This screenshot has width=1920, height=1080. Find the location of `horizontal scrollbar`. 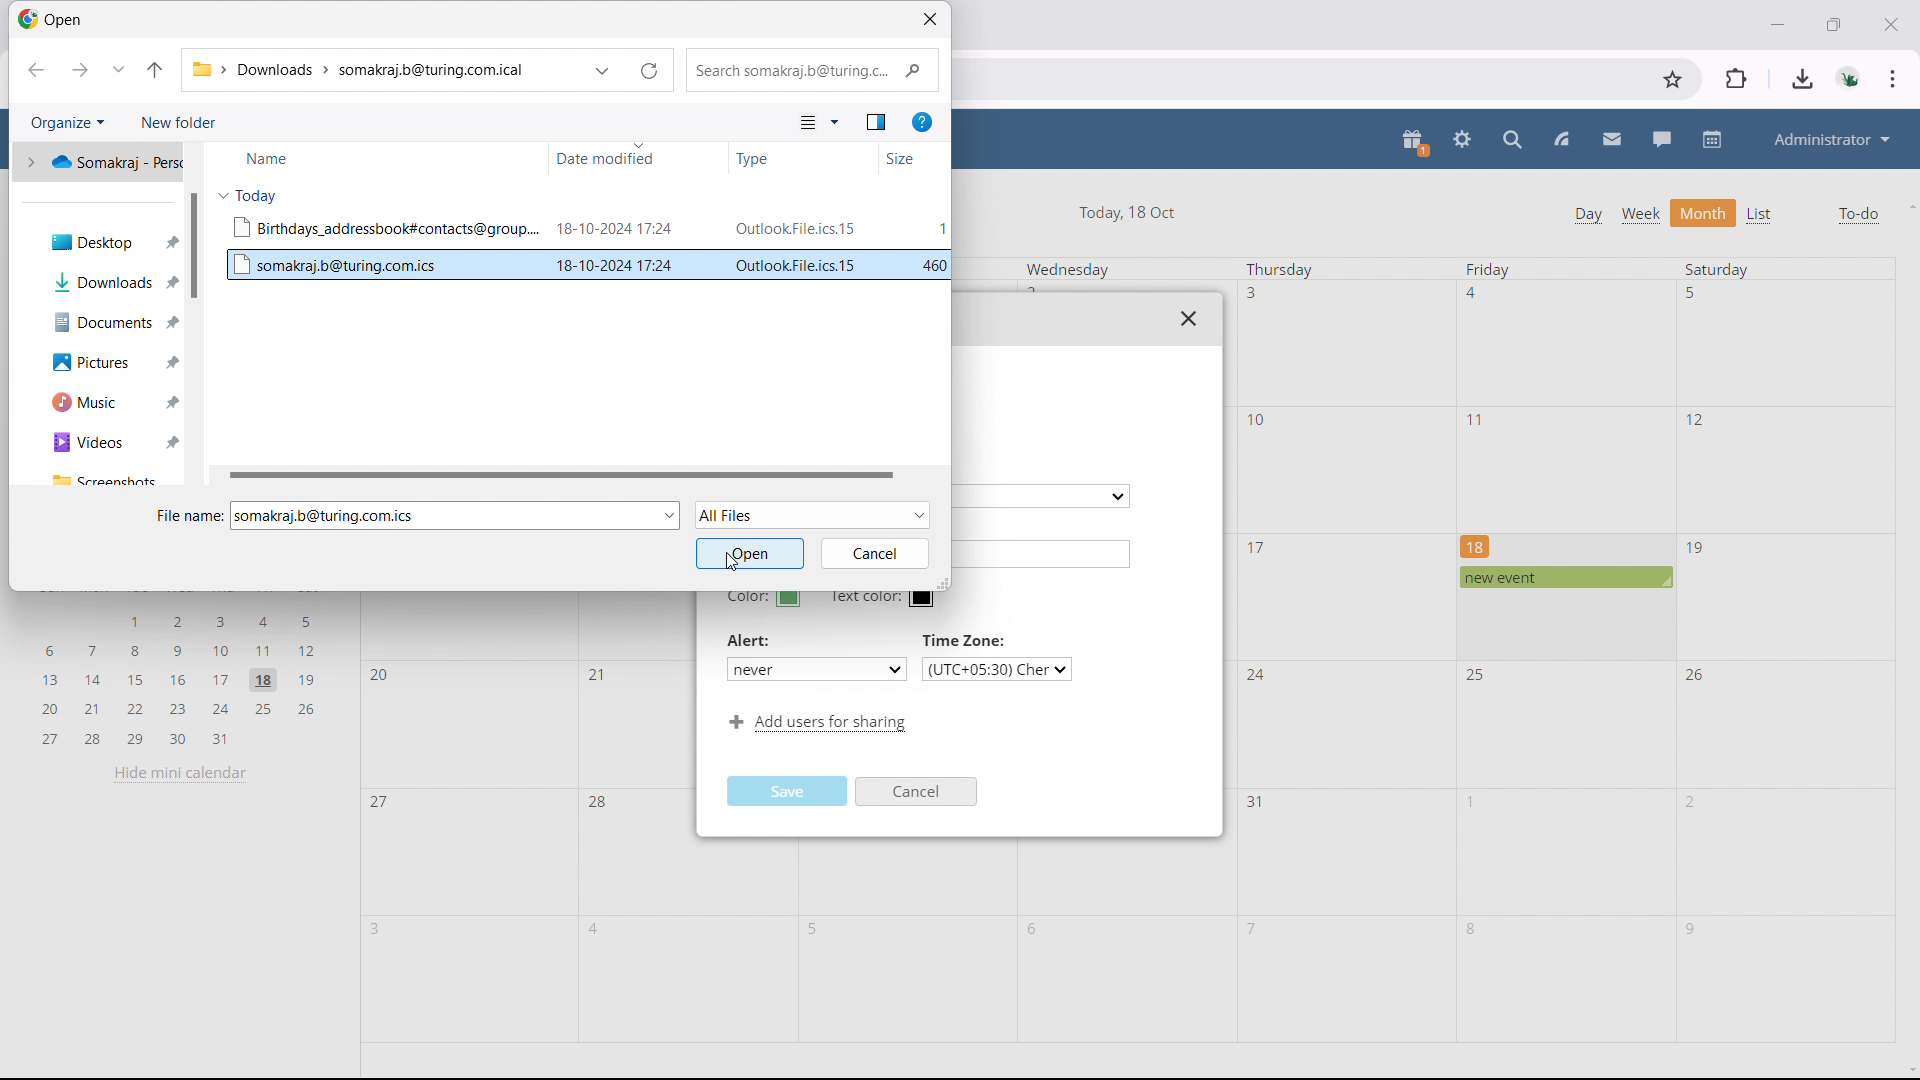

horizontal scrollbar is located at coordinates (566, 475).